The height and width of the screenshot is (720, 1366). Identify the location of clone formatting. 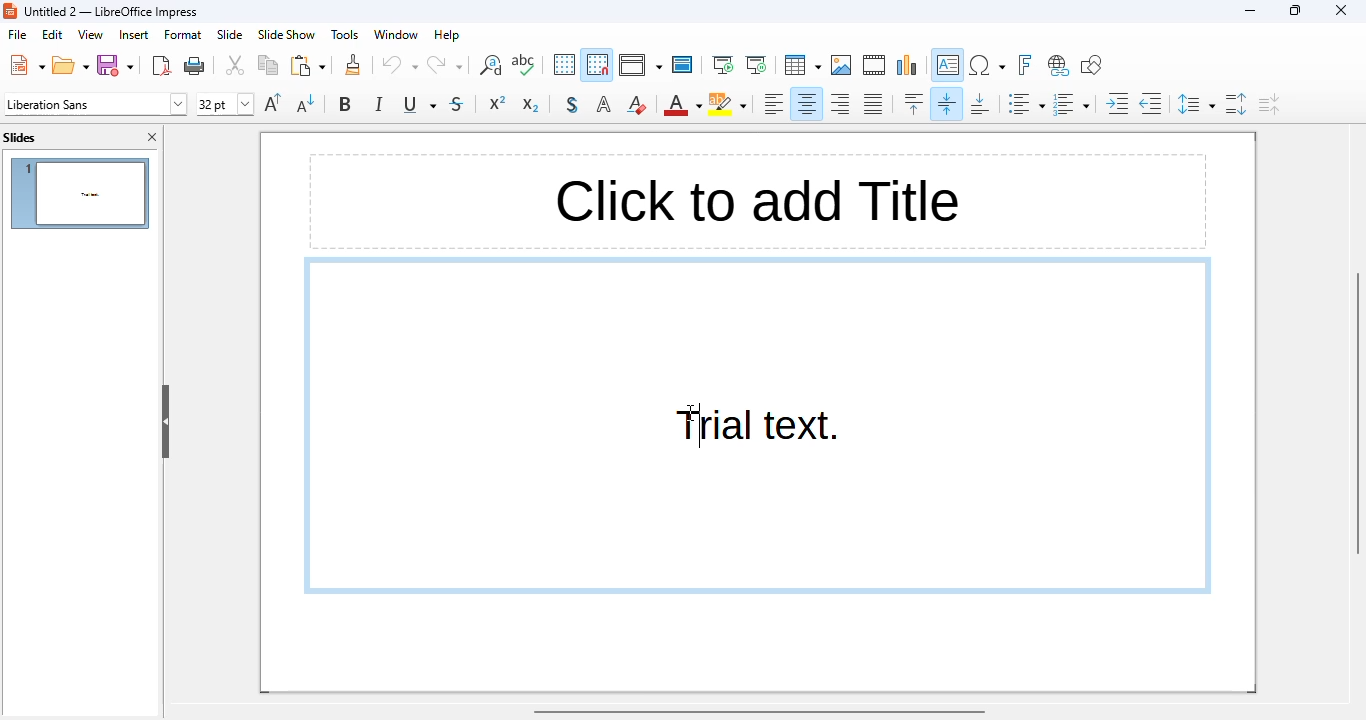
(353, 64).